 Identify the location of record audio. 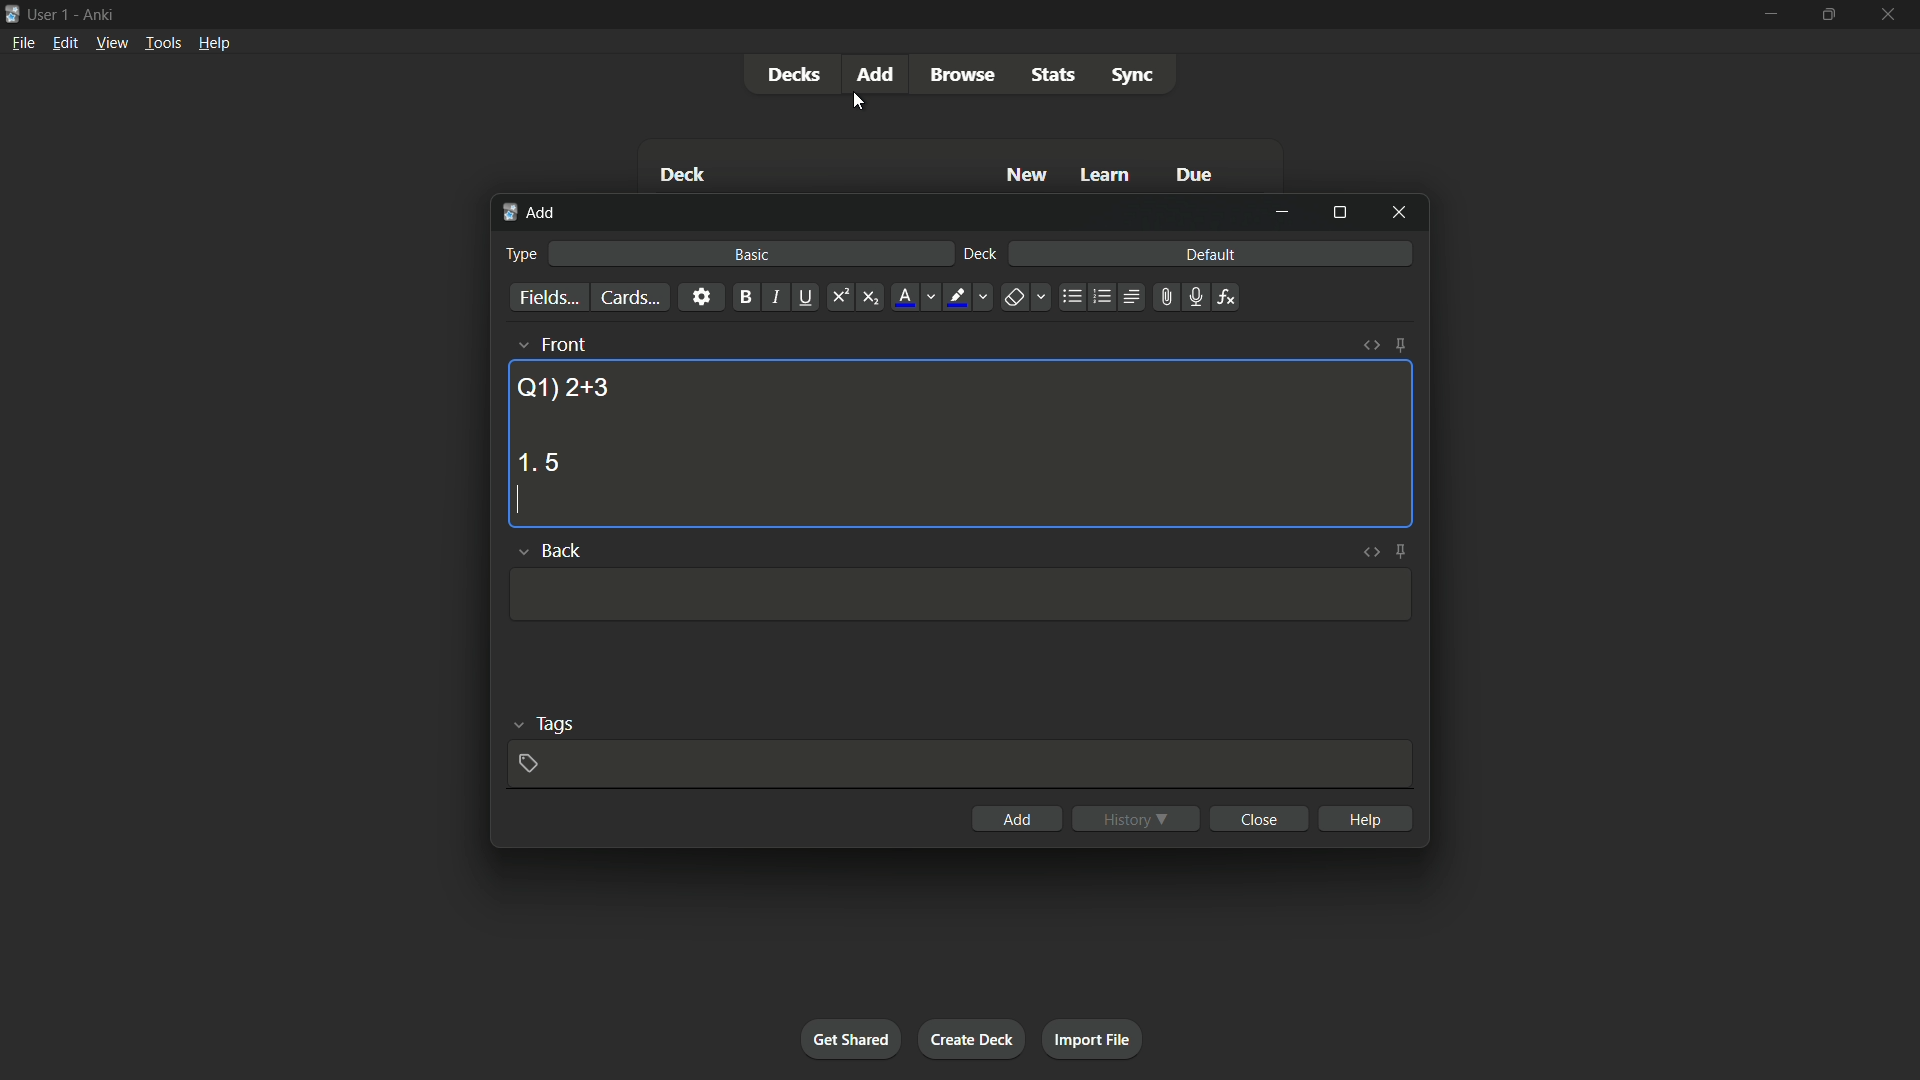
(1194, 298).